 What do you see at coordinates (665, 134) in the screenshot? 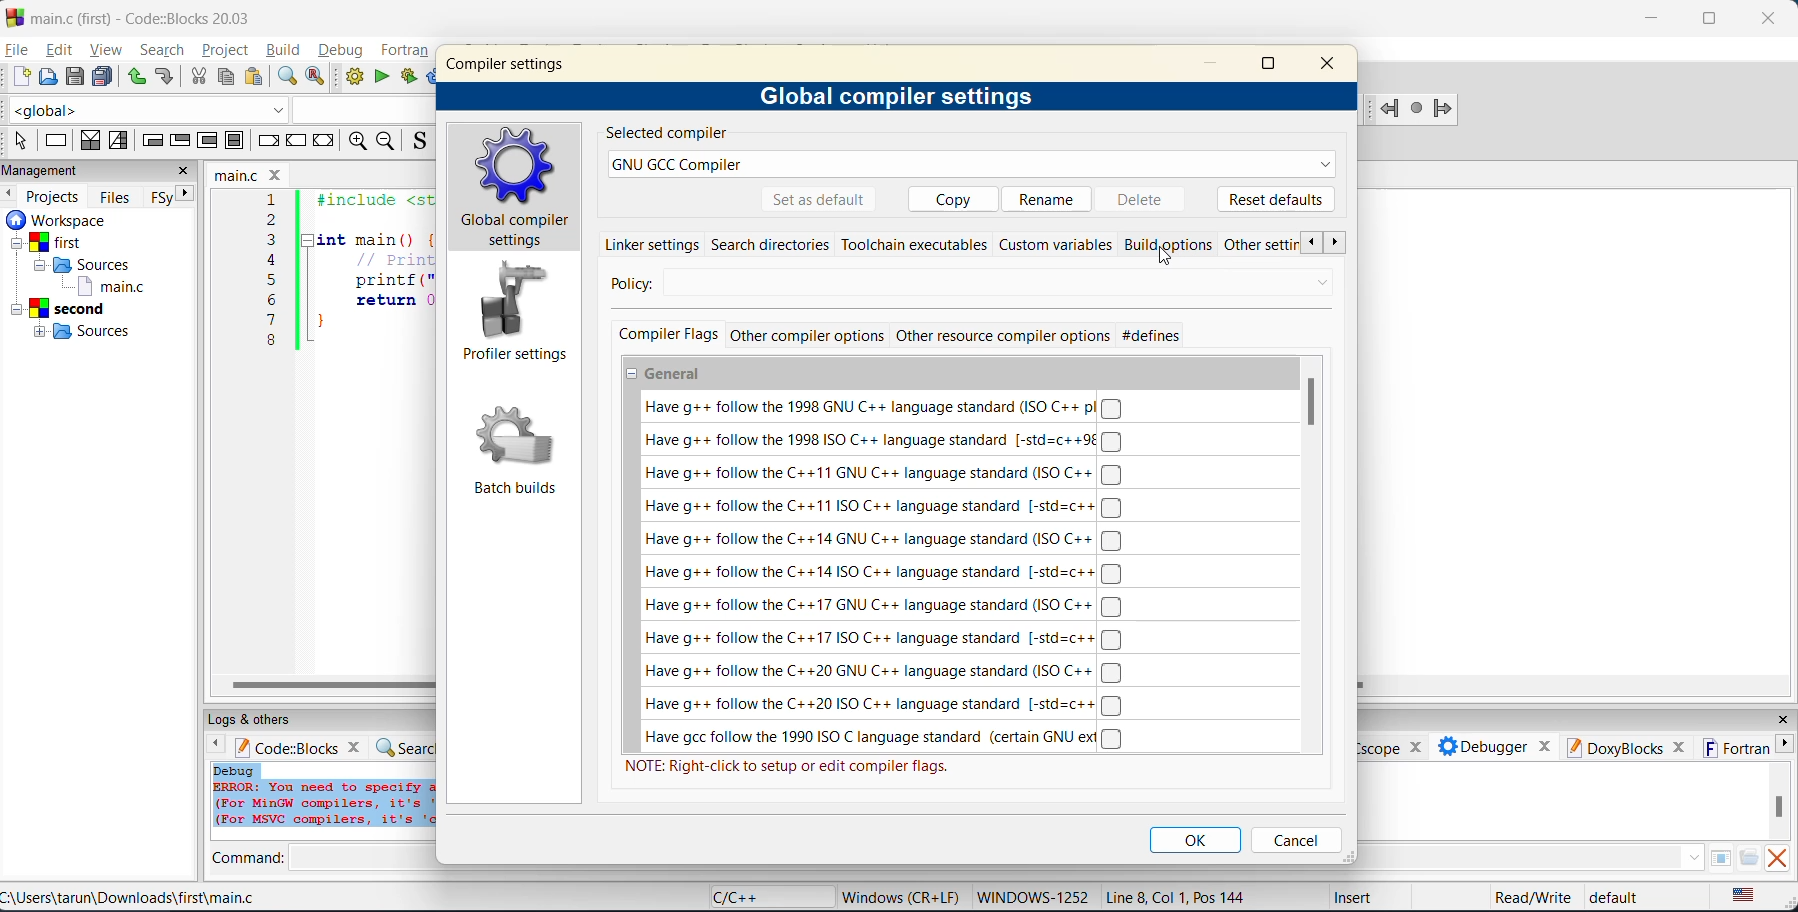
I see `selected compiler` at bounding box center [665, 134].